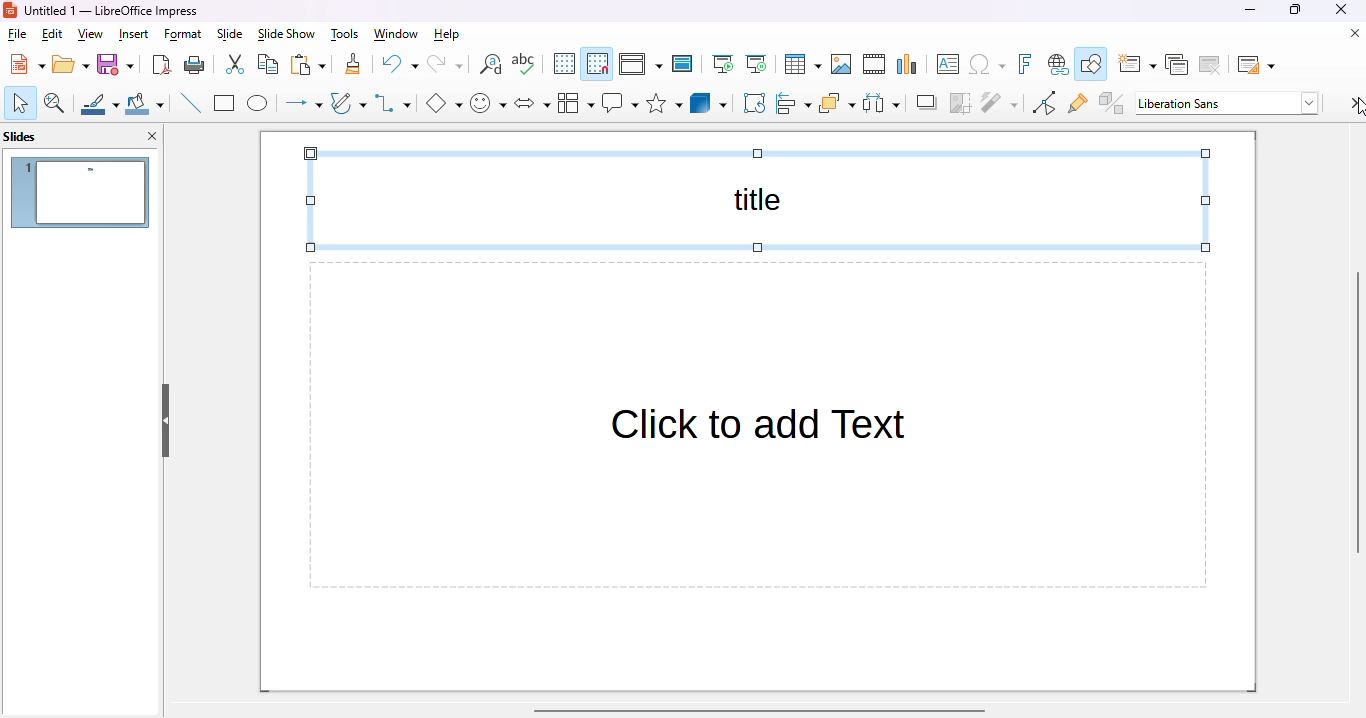  I want to click on minimize, so click(1252, 10).